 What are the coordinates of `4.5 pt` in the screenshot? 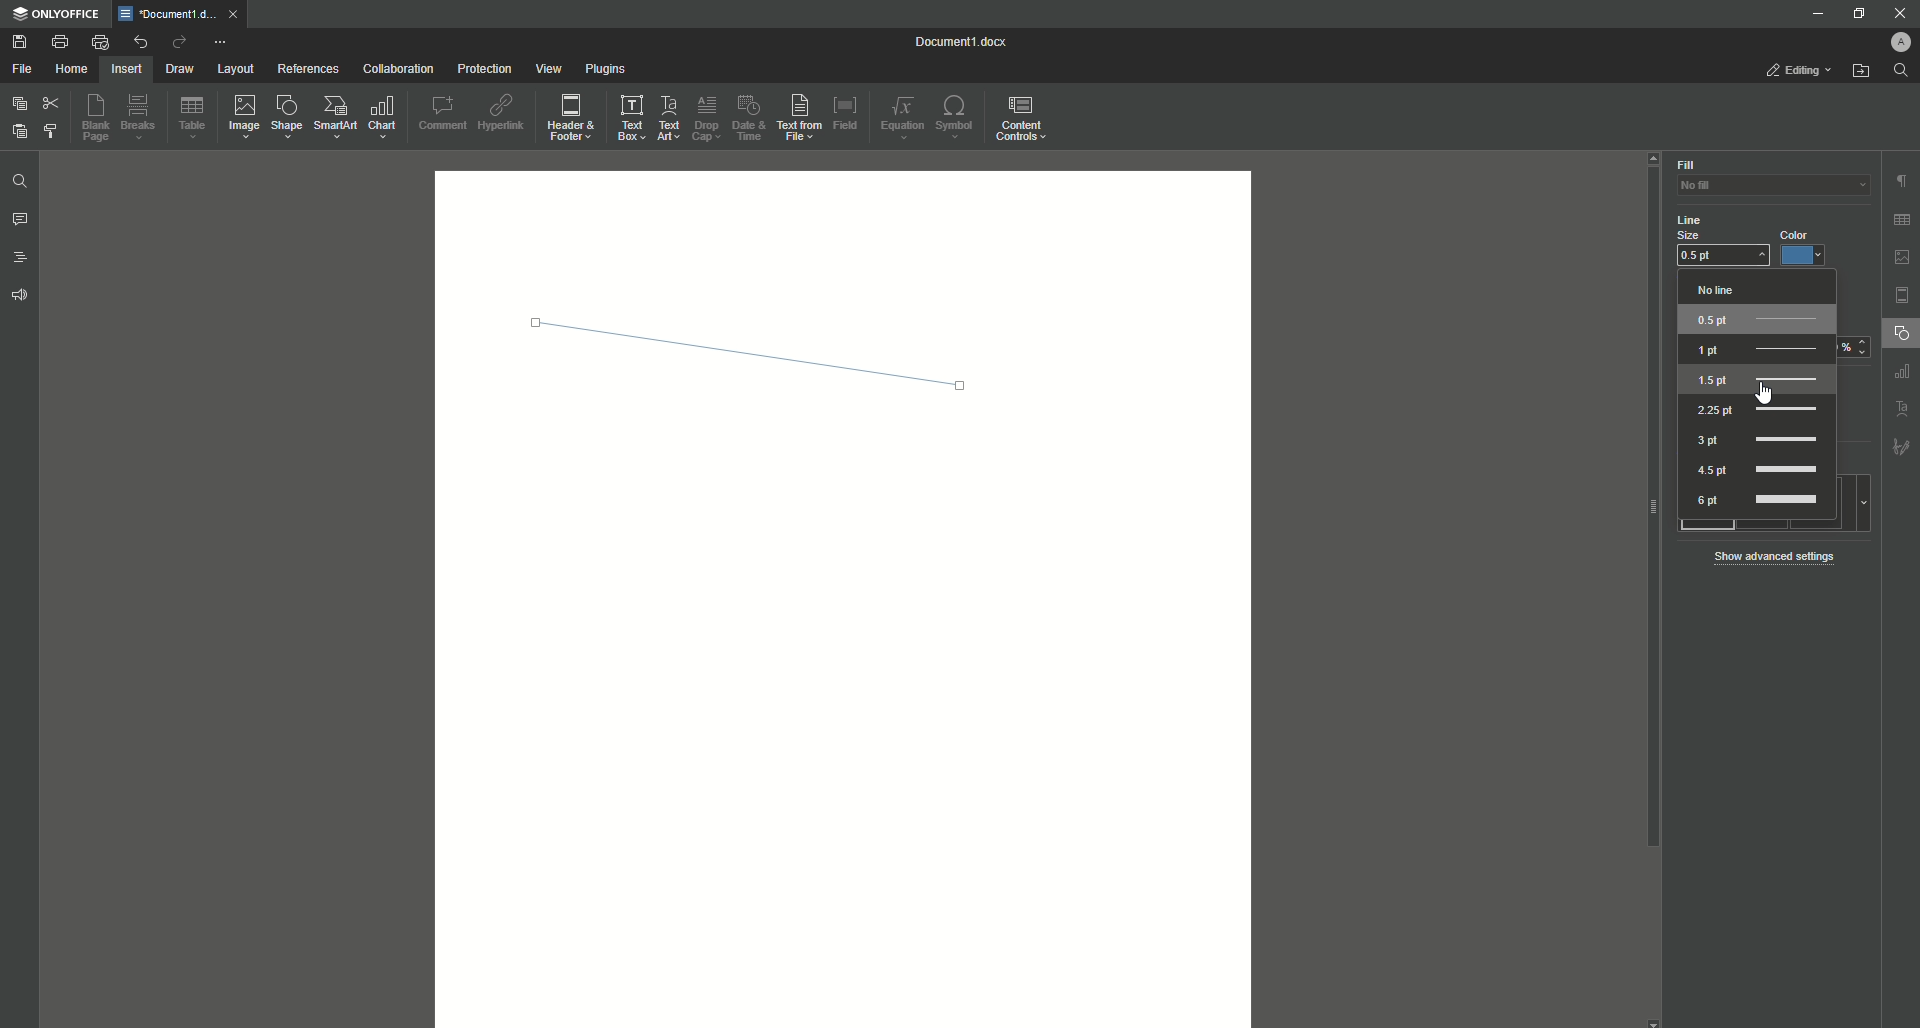 It's located at (1755, 468).